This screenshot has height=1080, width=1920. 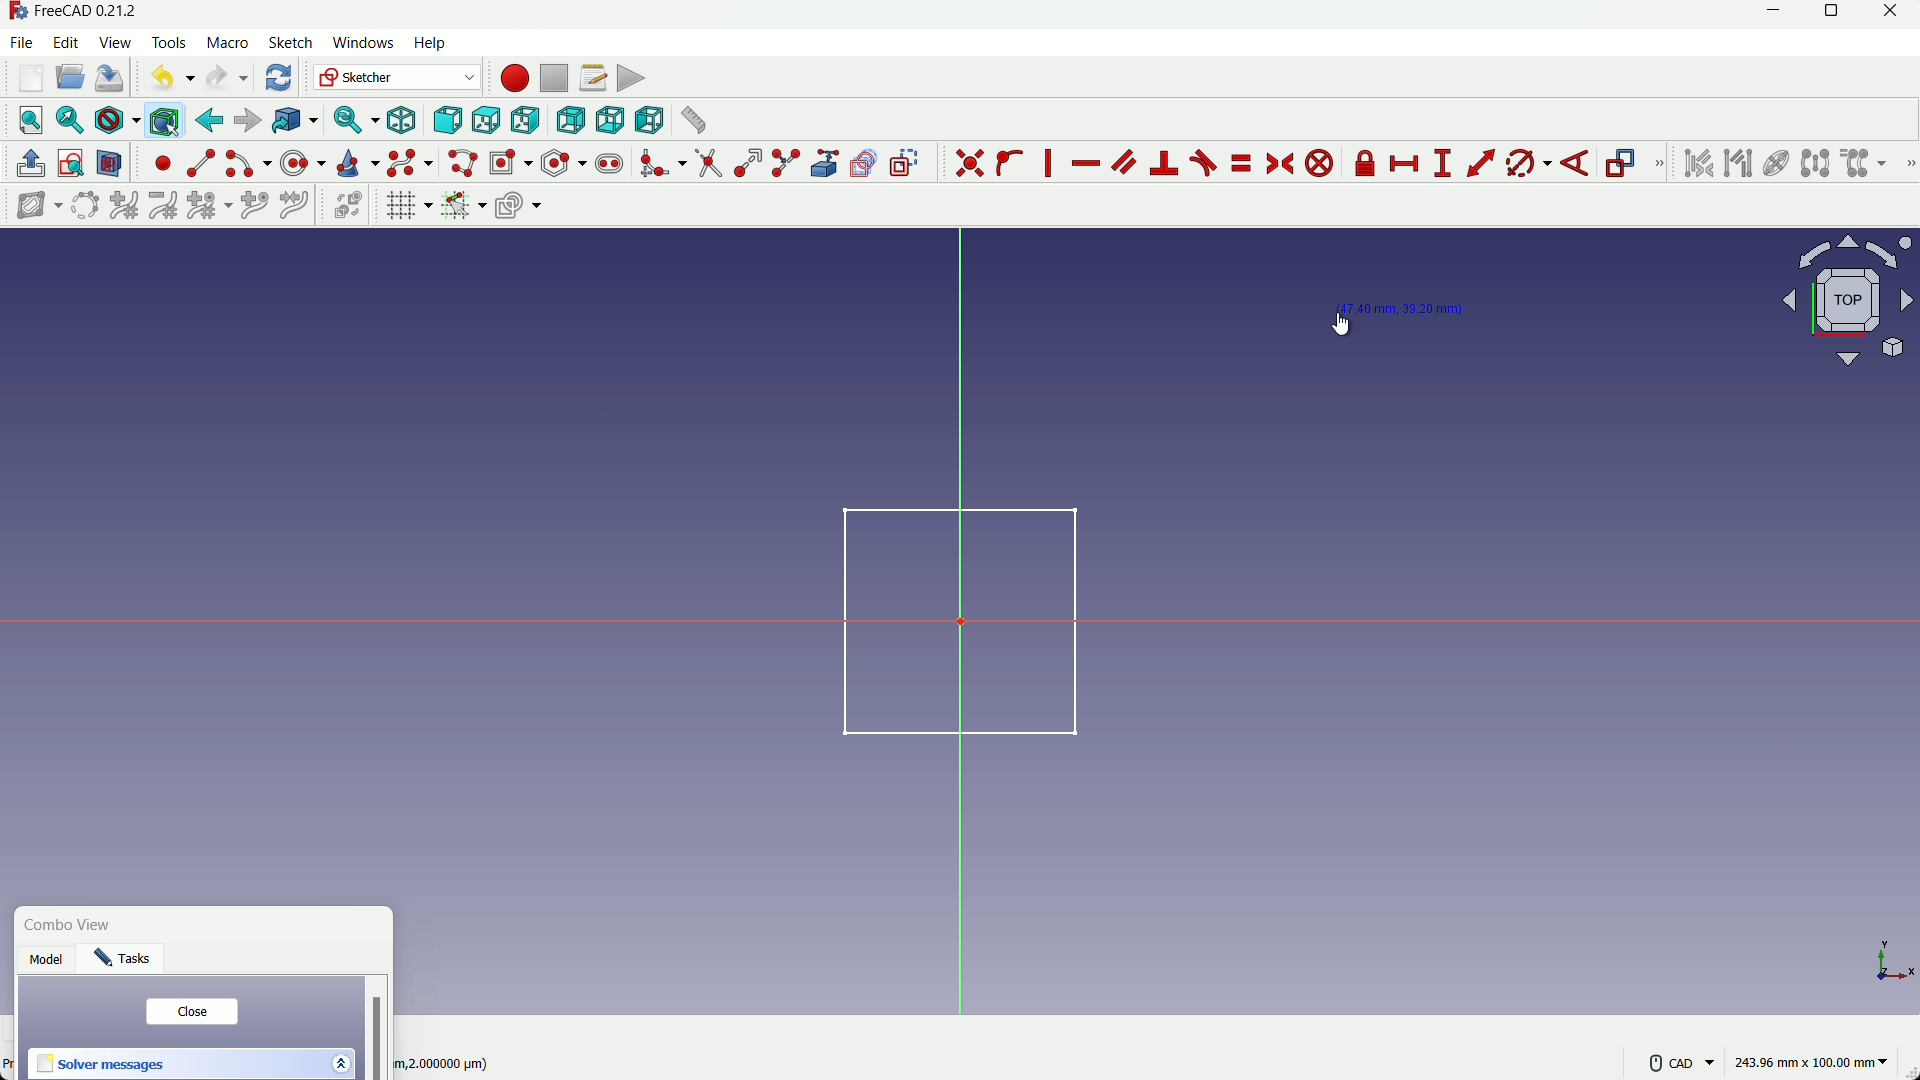 What do you see at coordinates (227, 78) in the screenshot?
I see `redo` at bounding box center [227, 78].